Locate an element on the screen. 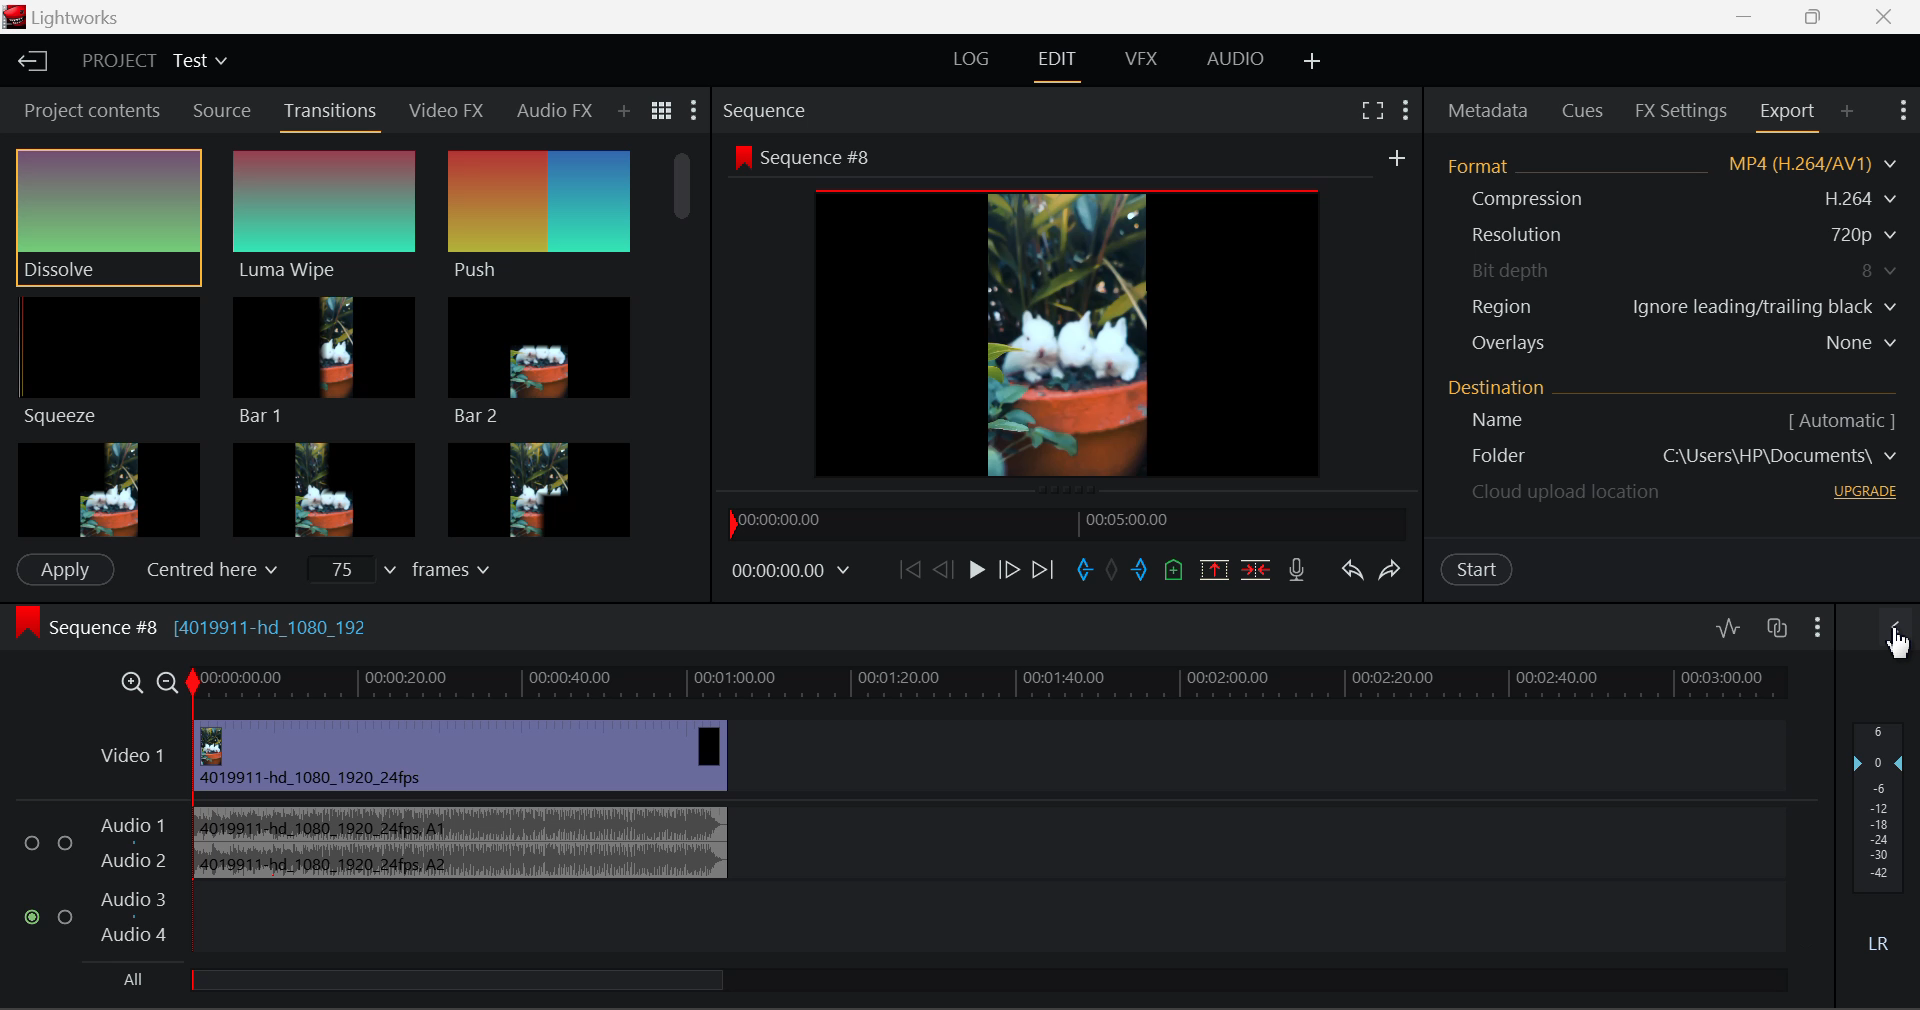  EDIT Layout is located at coordinates (1061, 63).